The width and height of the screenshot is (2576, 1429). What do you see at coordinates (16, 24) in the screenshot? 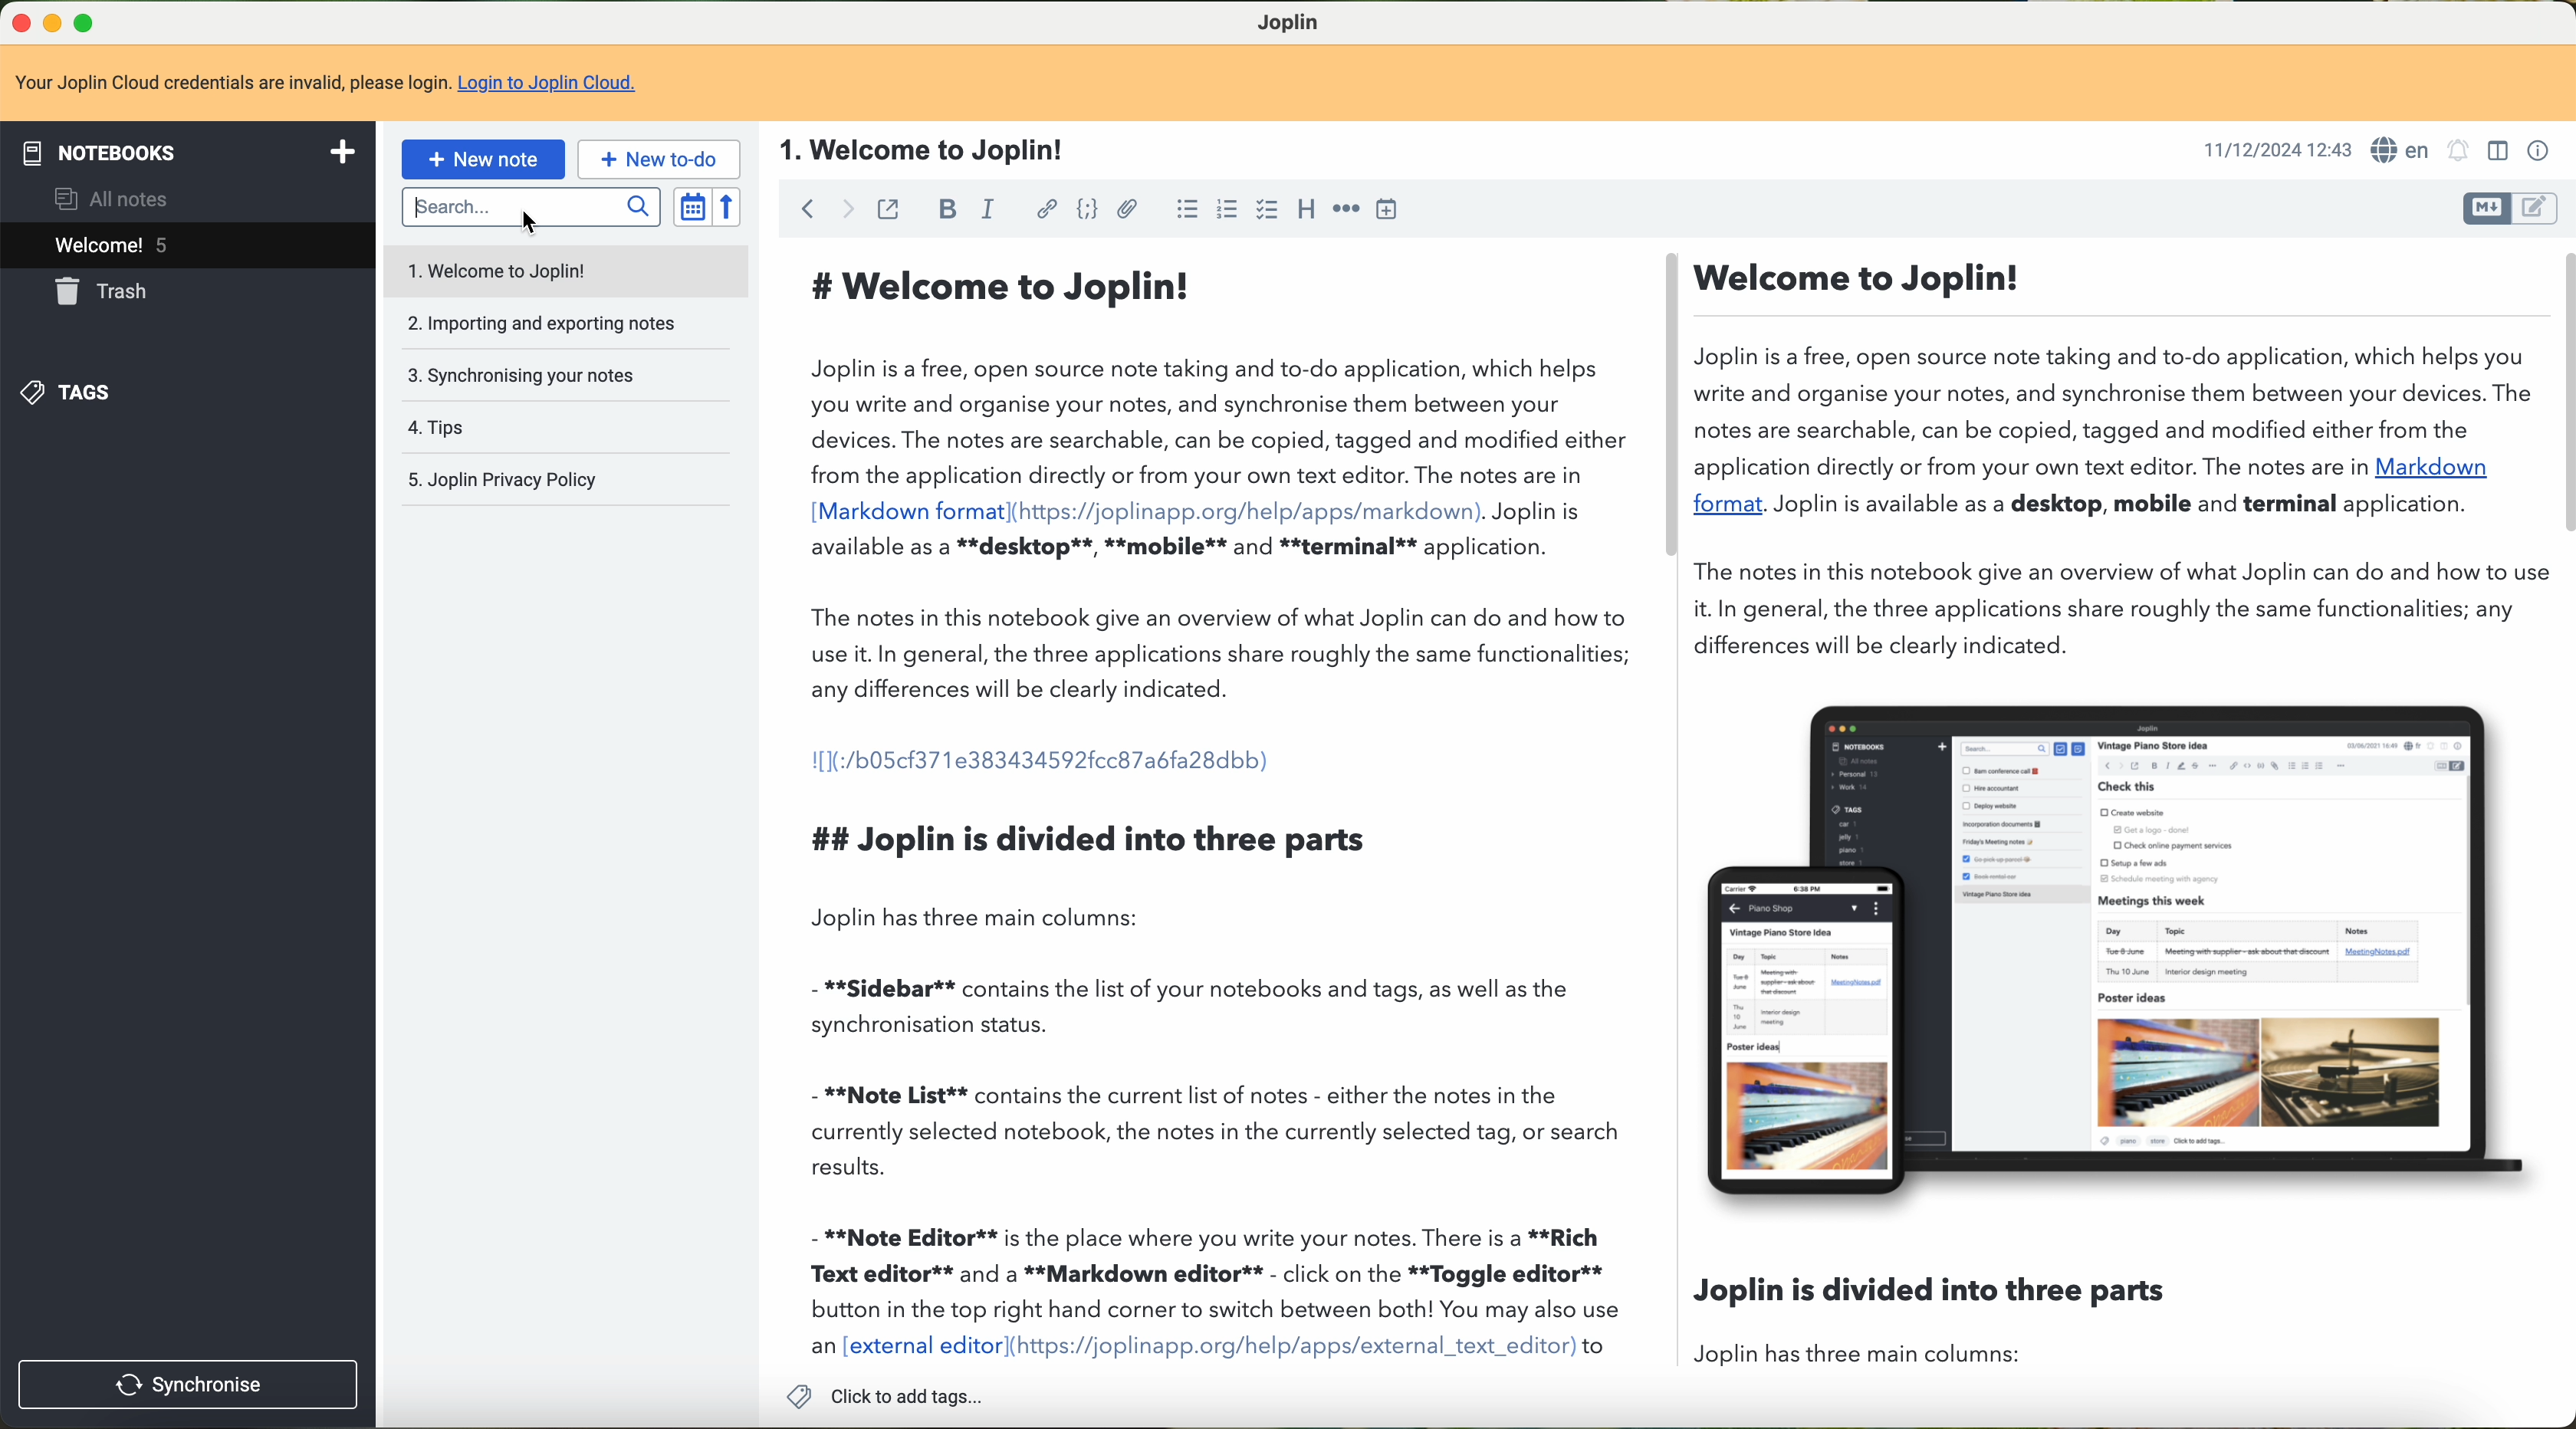
I see `close Joplin` at bounding box center [16, 24].